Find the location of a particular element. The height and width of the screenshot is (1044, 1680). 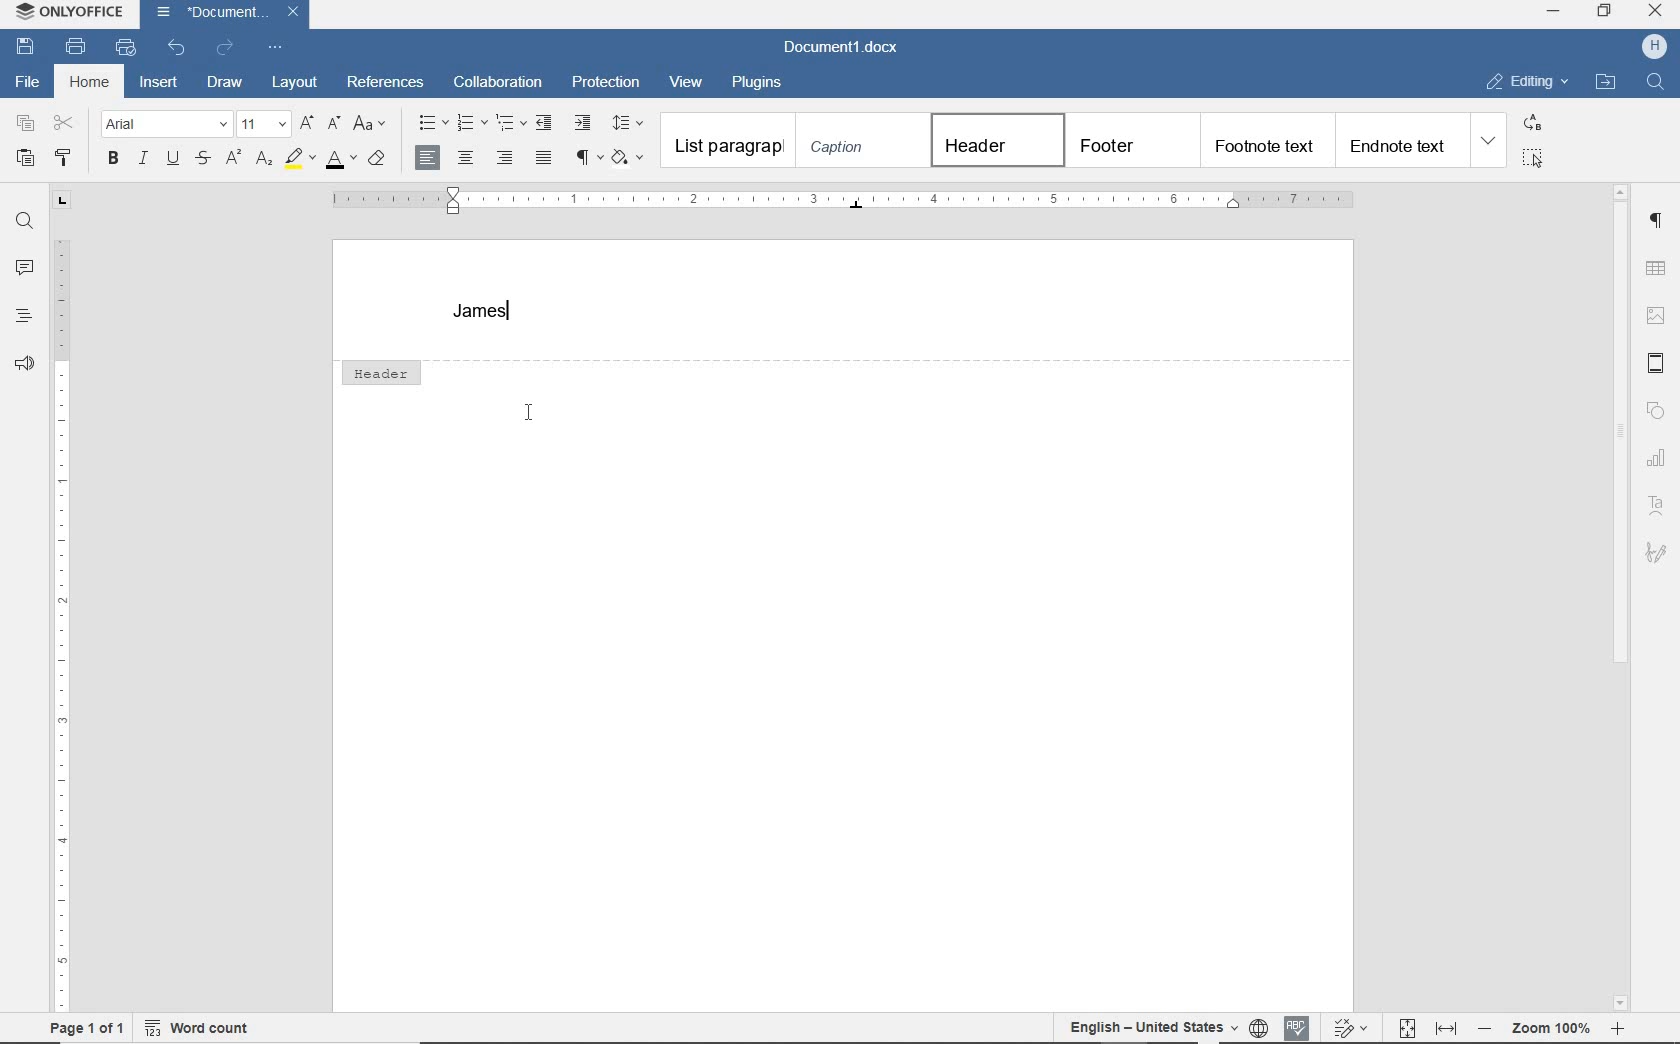

comments is located at coordinates (22, 268).